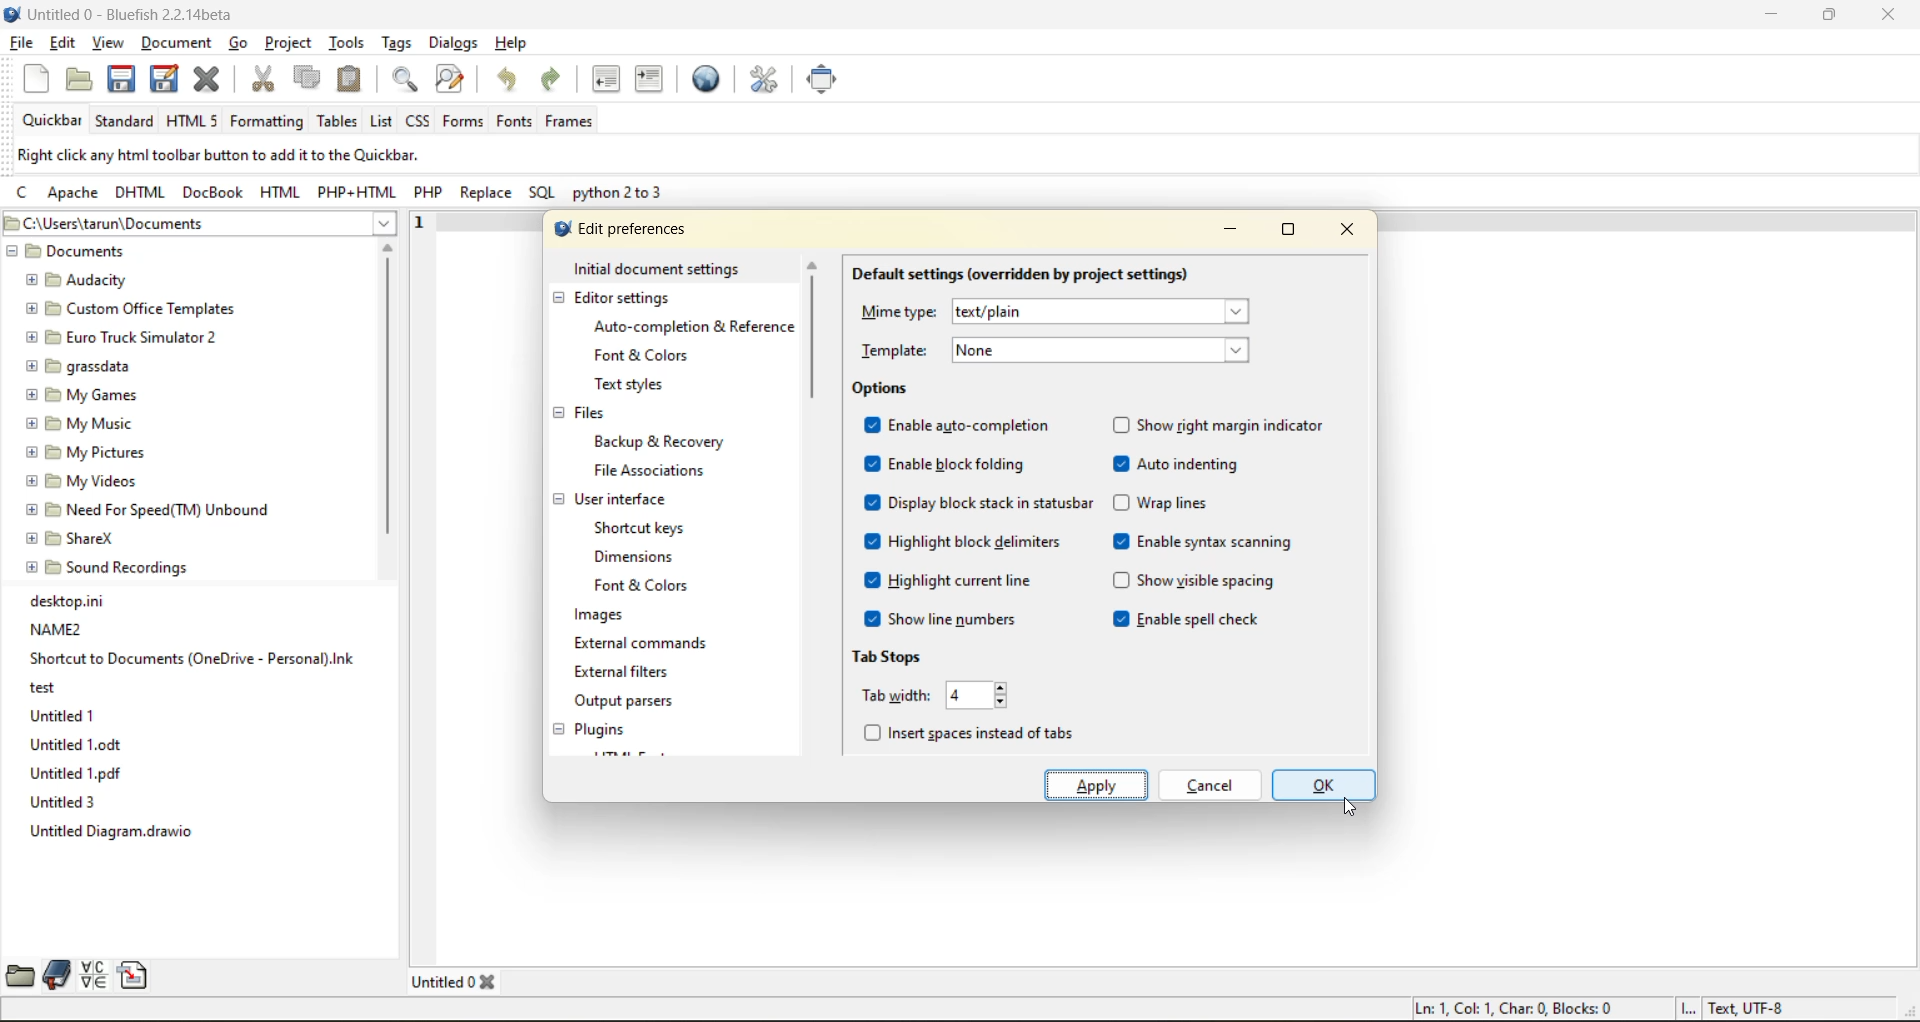  I want to click on dhtml, so click(139, 194).